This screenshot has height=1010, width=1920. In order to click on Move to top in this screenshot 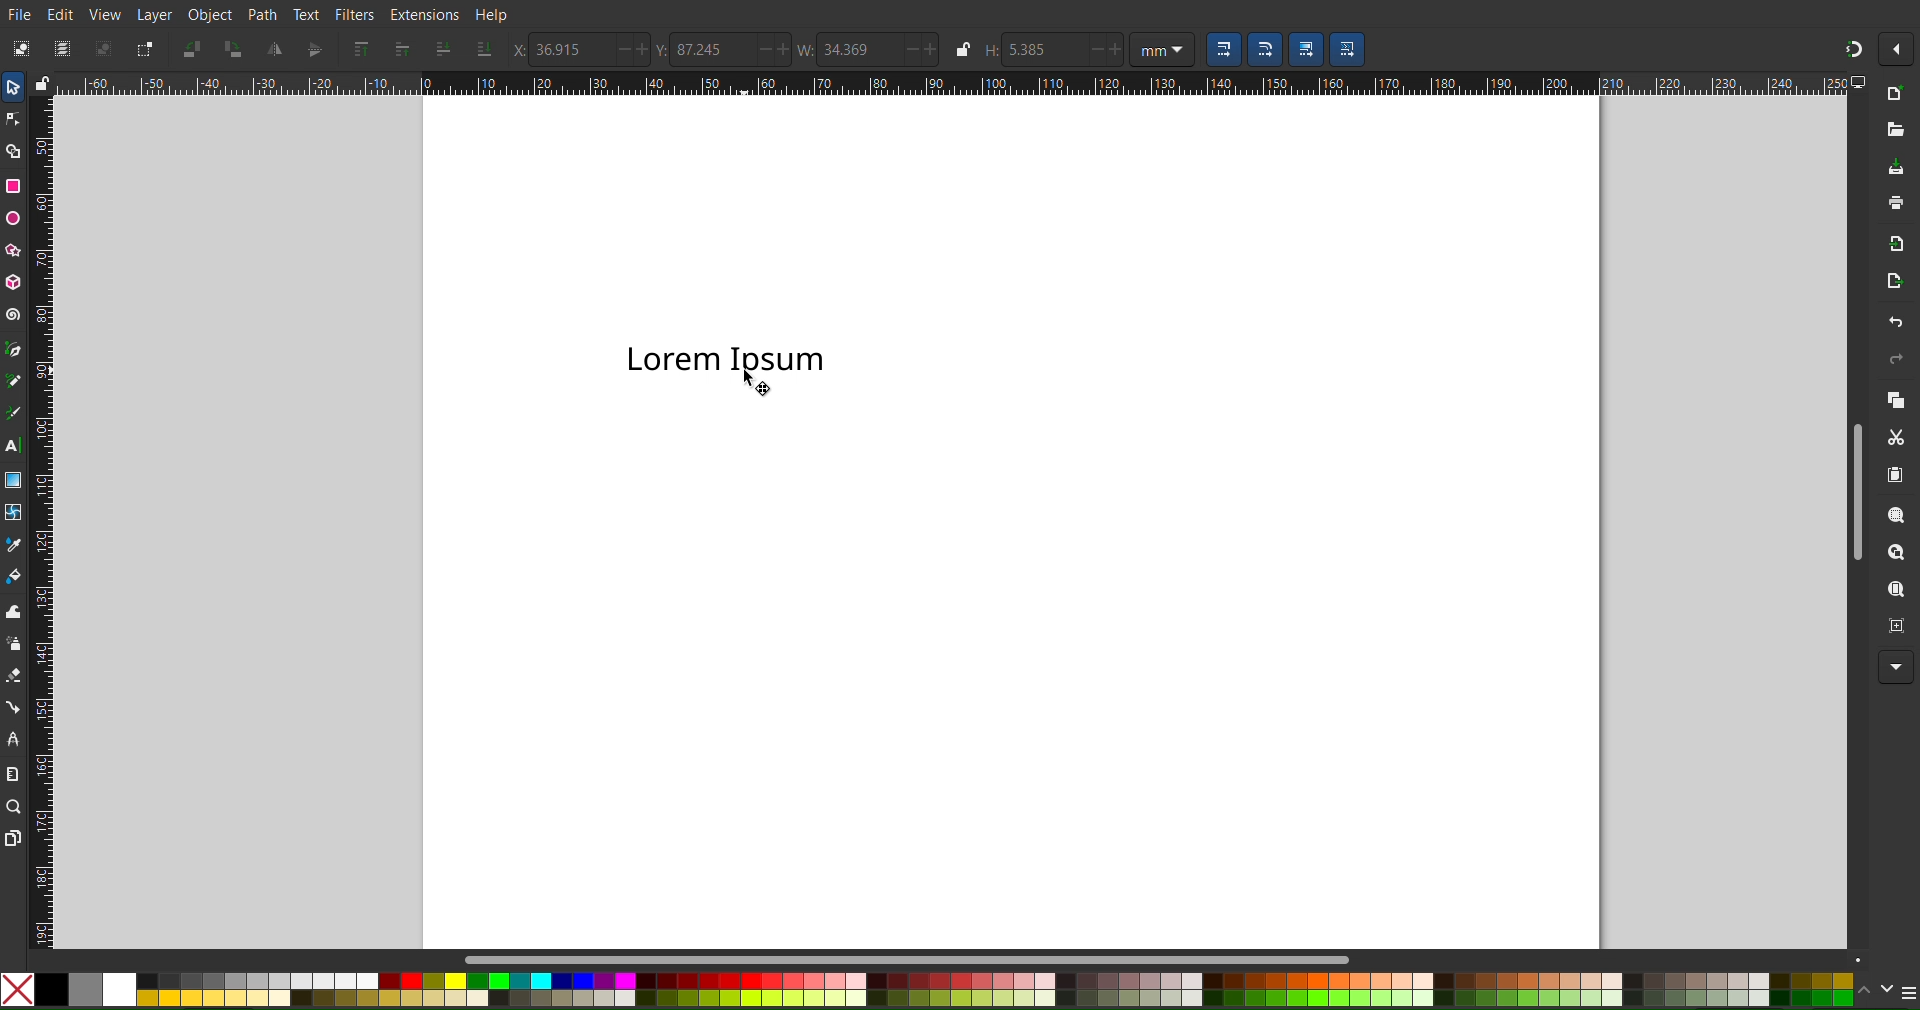, I will do `click(363, 50)`.